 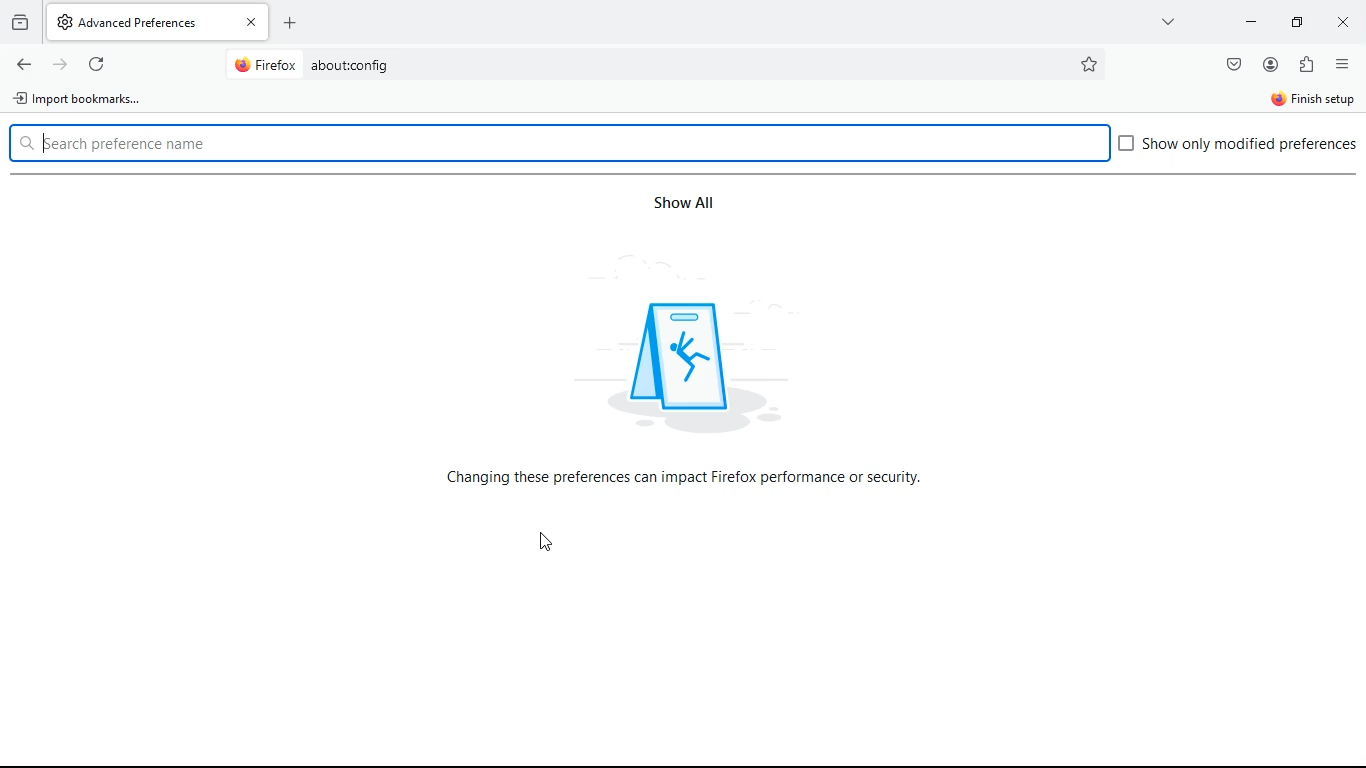 I want to click on minimize, so click(x=1248, y=23).